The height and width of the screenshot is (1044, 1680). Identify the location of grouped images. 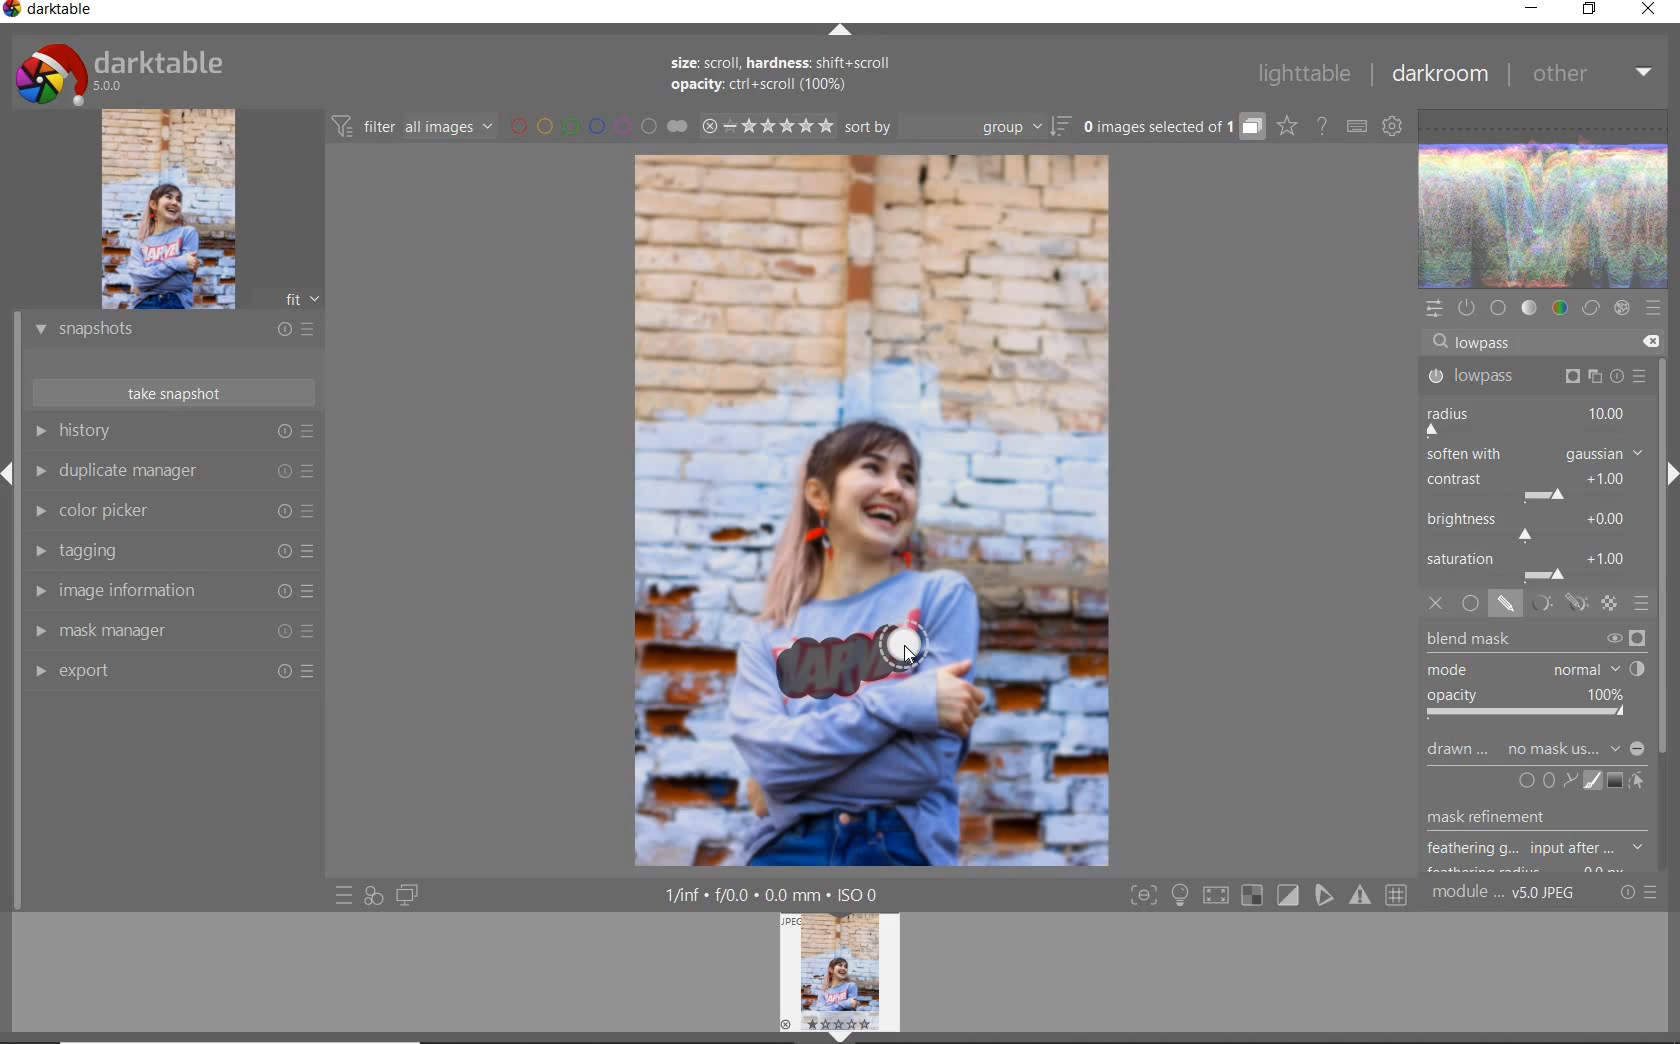
(1172, 127).